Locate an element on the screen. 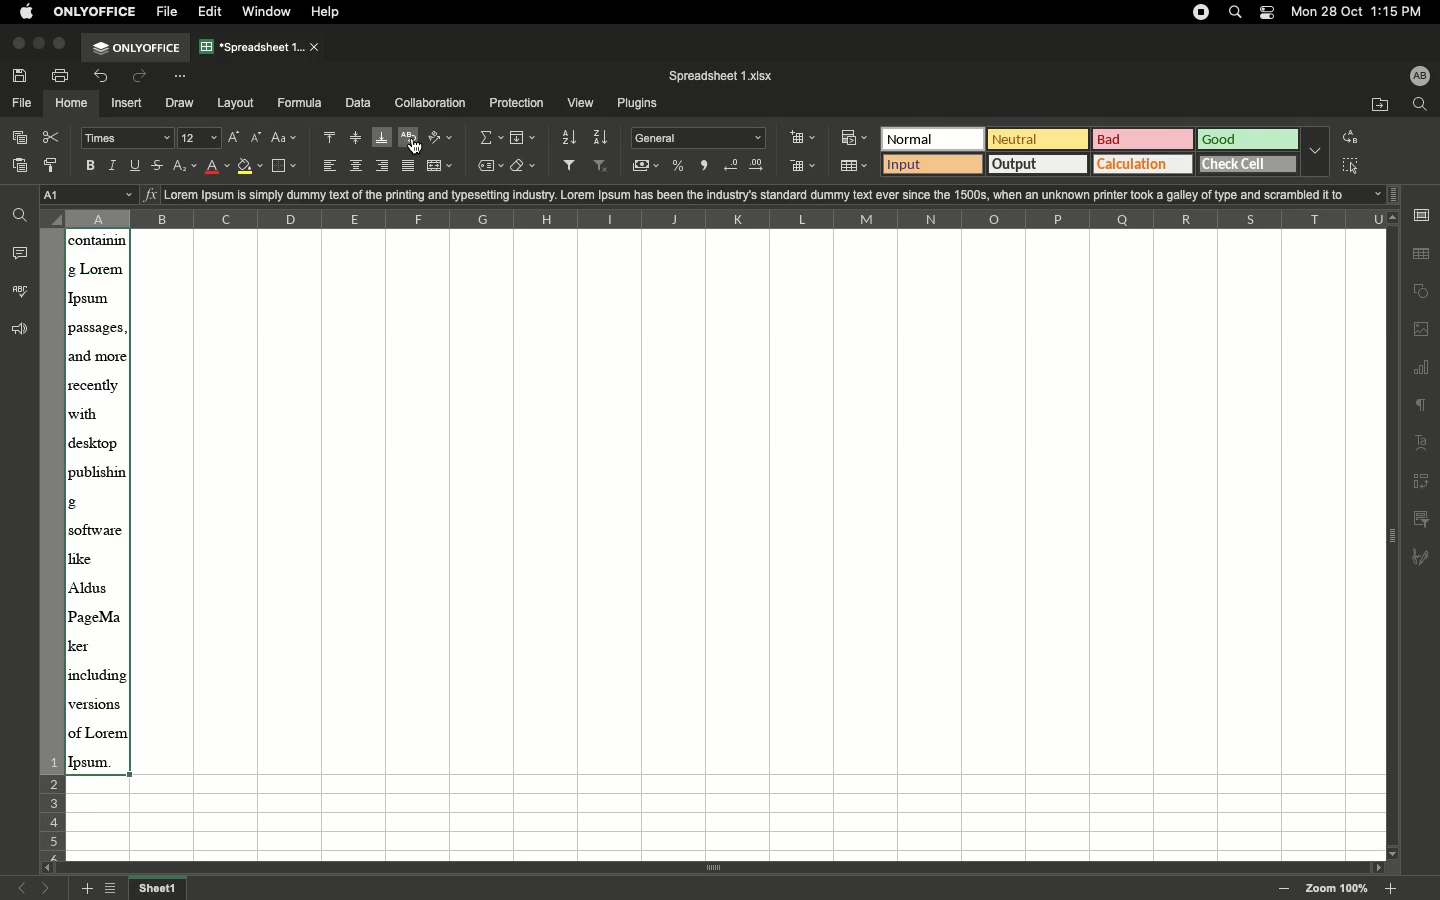 The image size is (1440, 900). Search is located at coordinates (1422, 105).